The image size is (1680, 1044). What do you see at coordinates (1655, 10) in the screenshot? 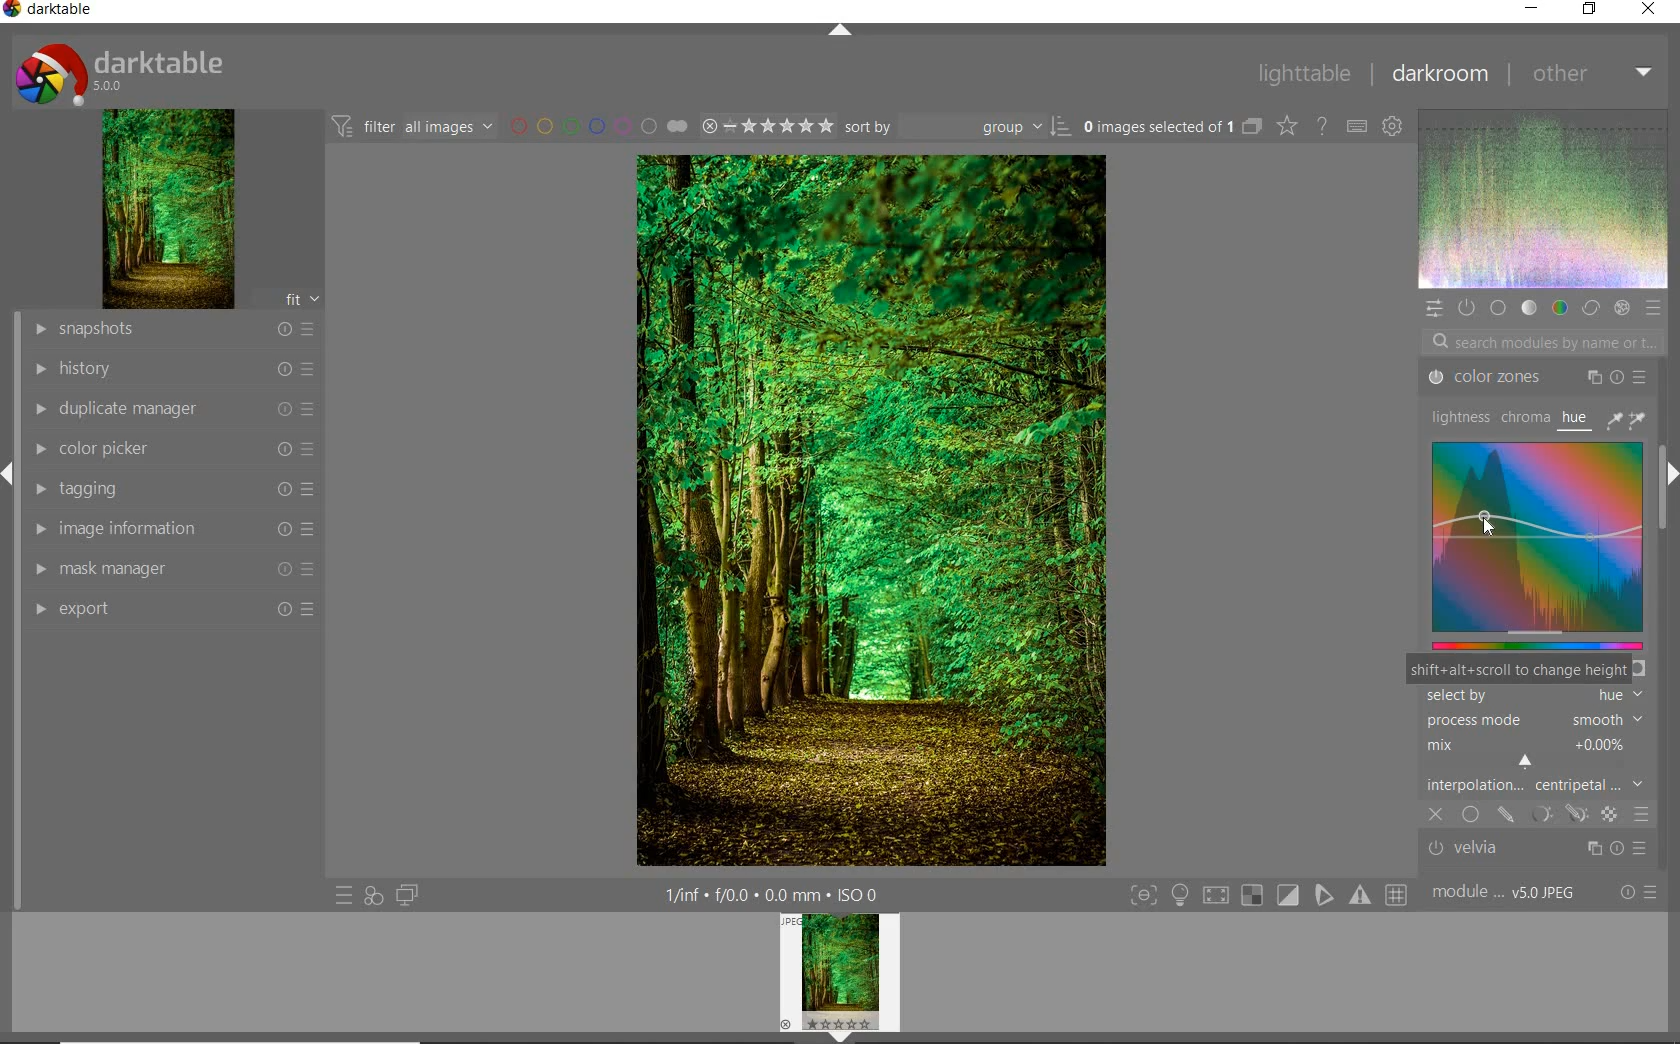
I see `CLOSE` at bounding box center [1655, 10].